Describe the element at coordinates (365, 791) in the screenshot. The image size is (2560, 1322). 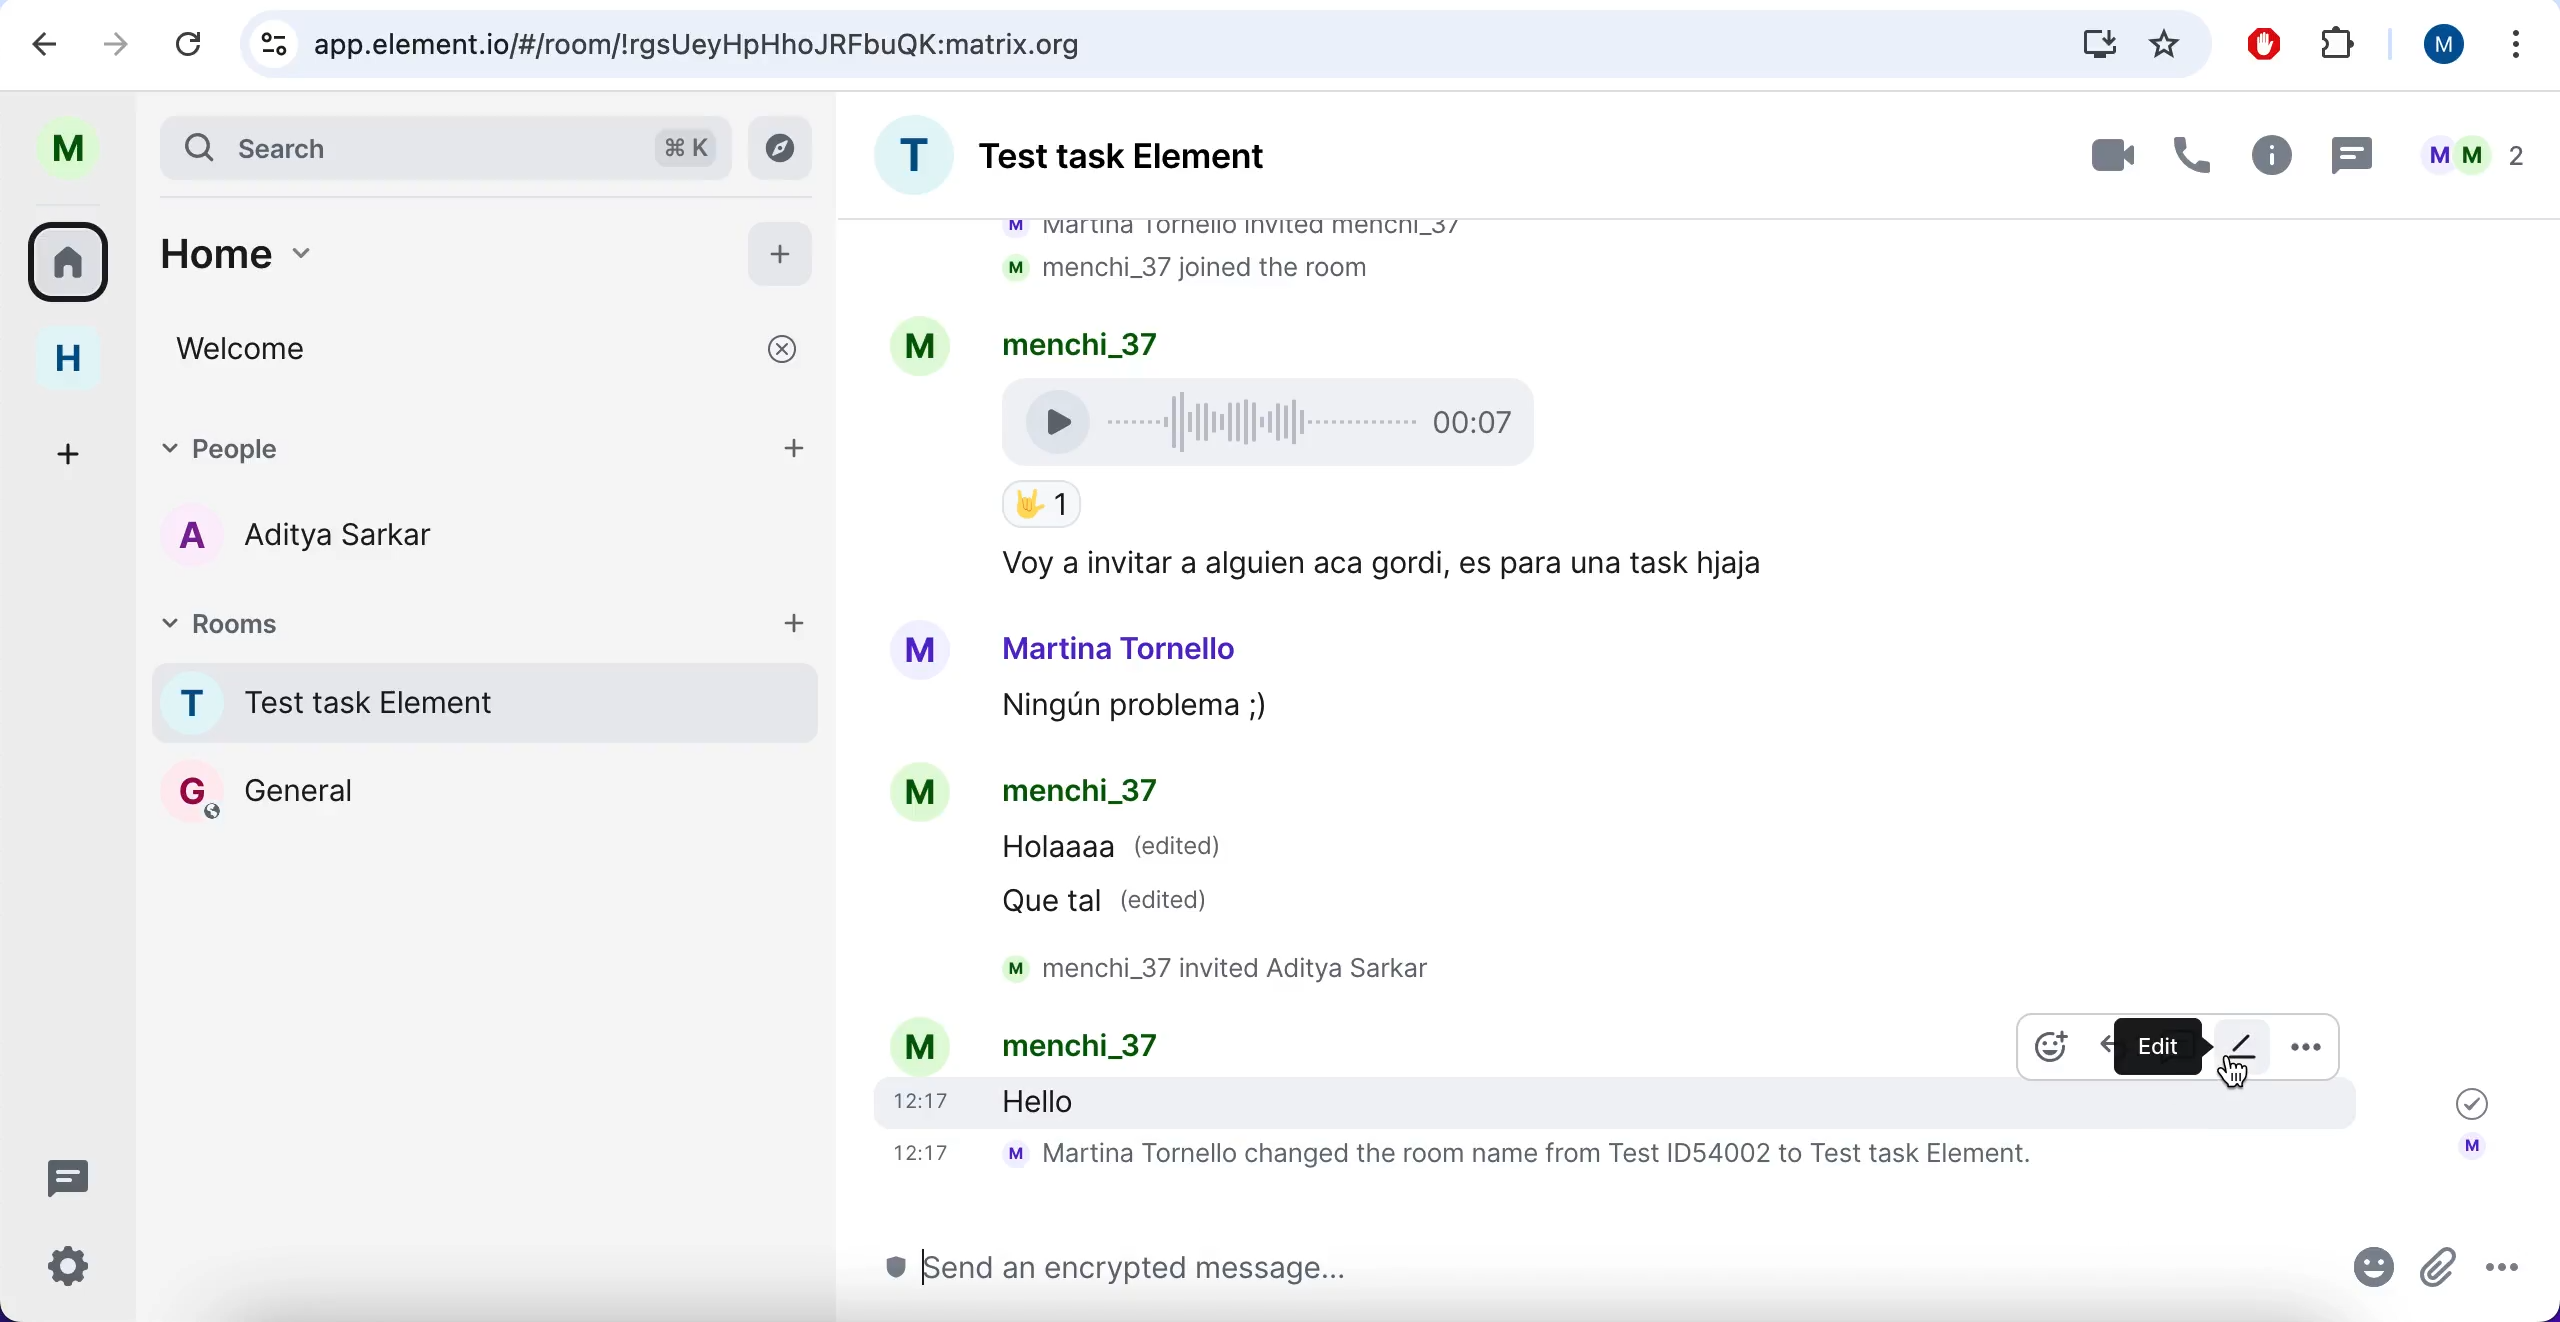
I see `chat room 2` at that location.